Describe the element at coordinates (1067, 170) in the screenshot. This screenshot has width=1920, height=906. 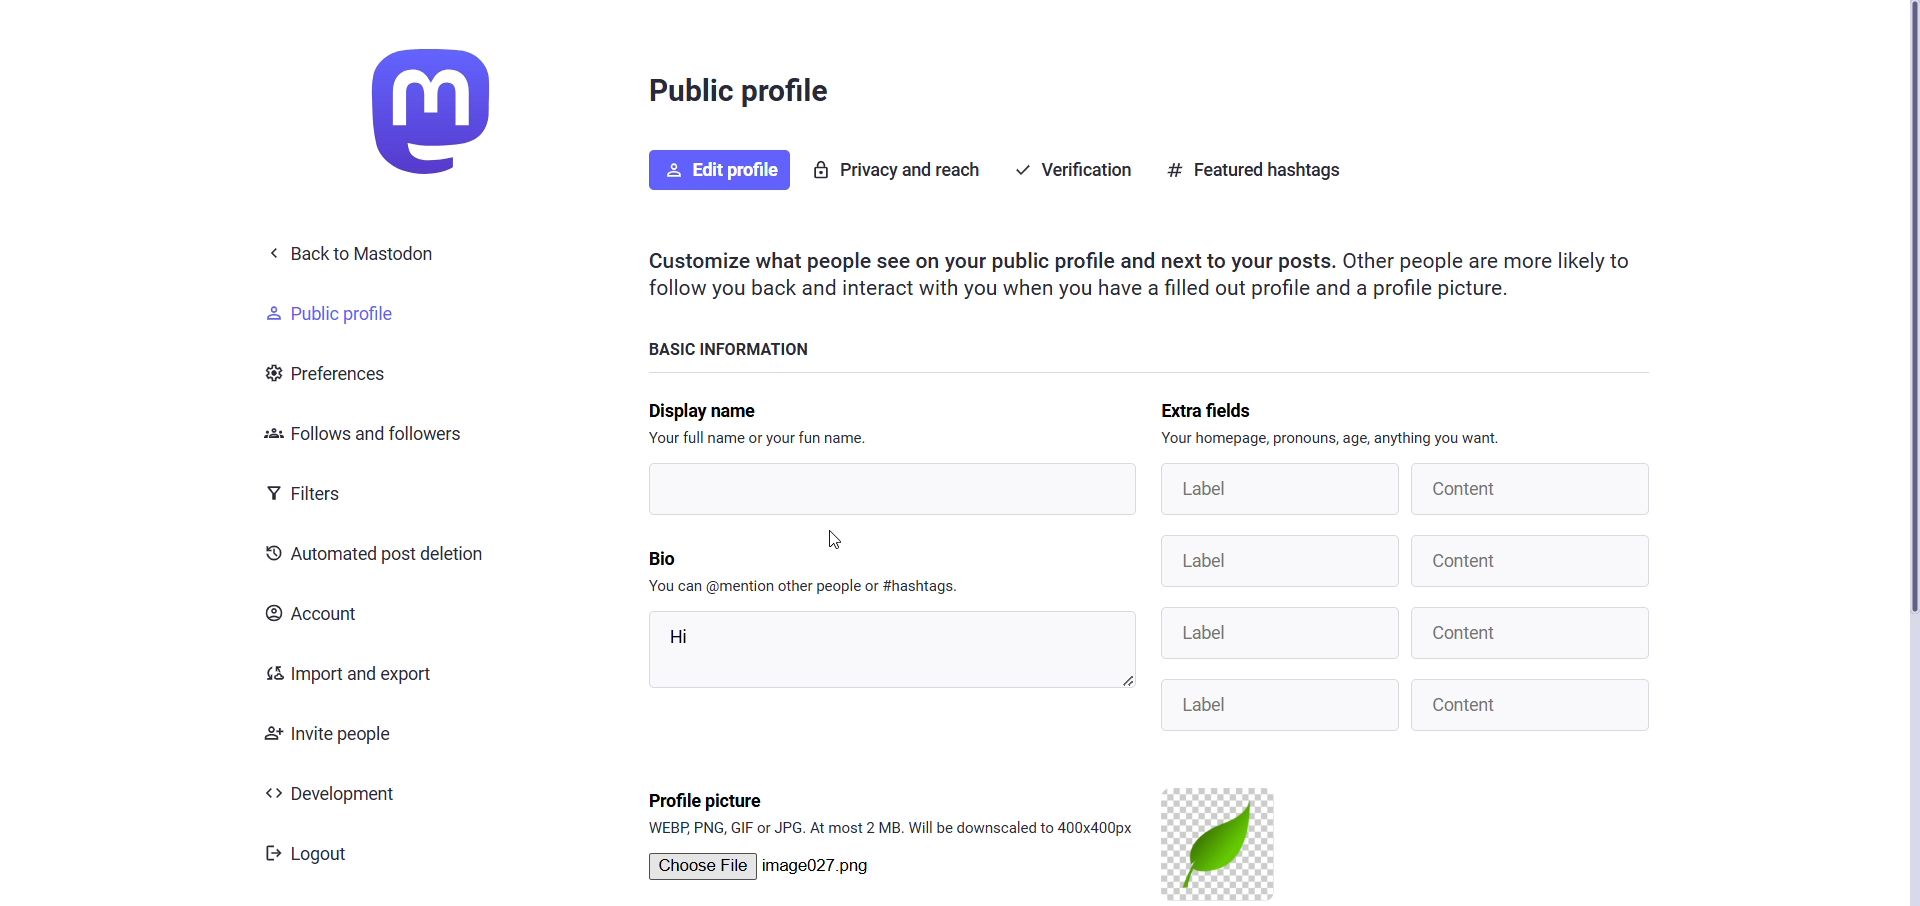
I see `verification` at that location.